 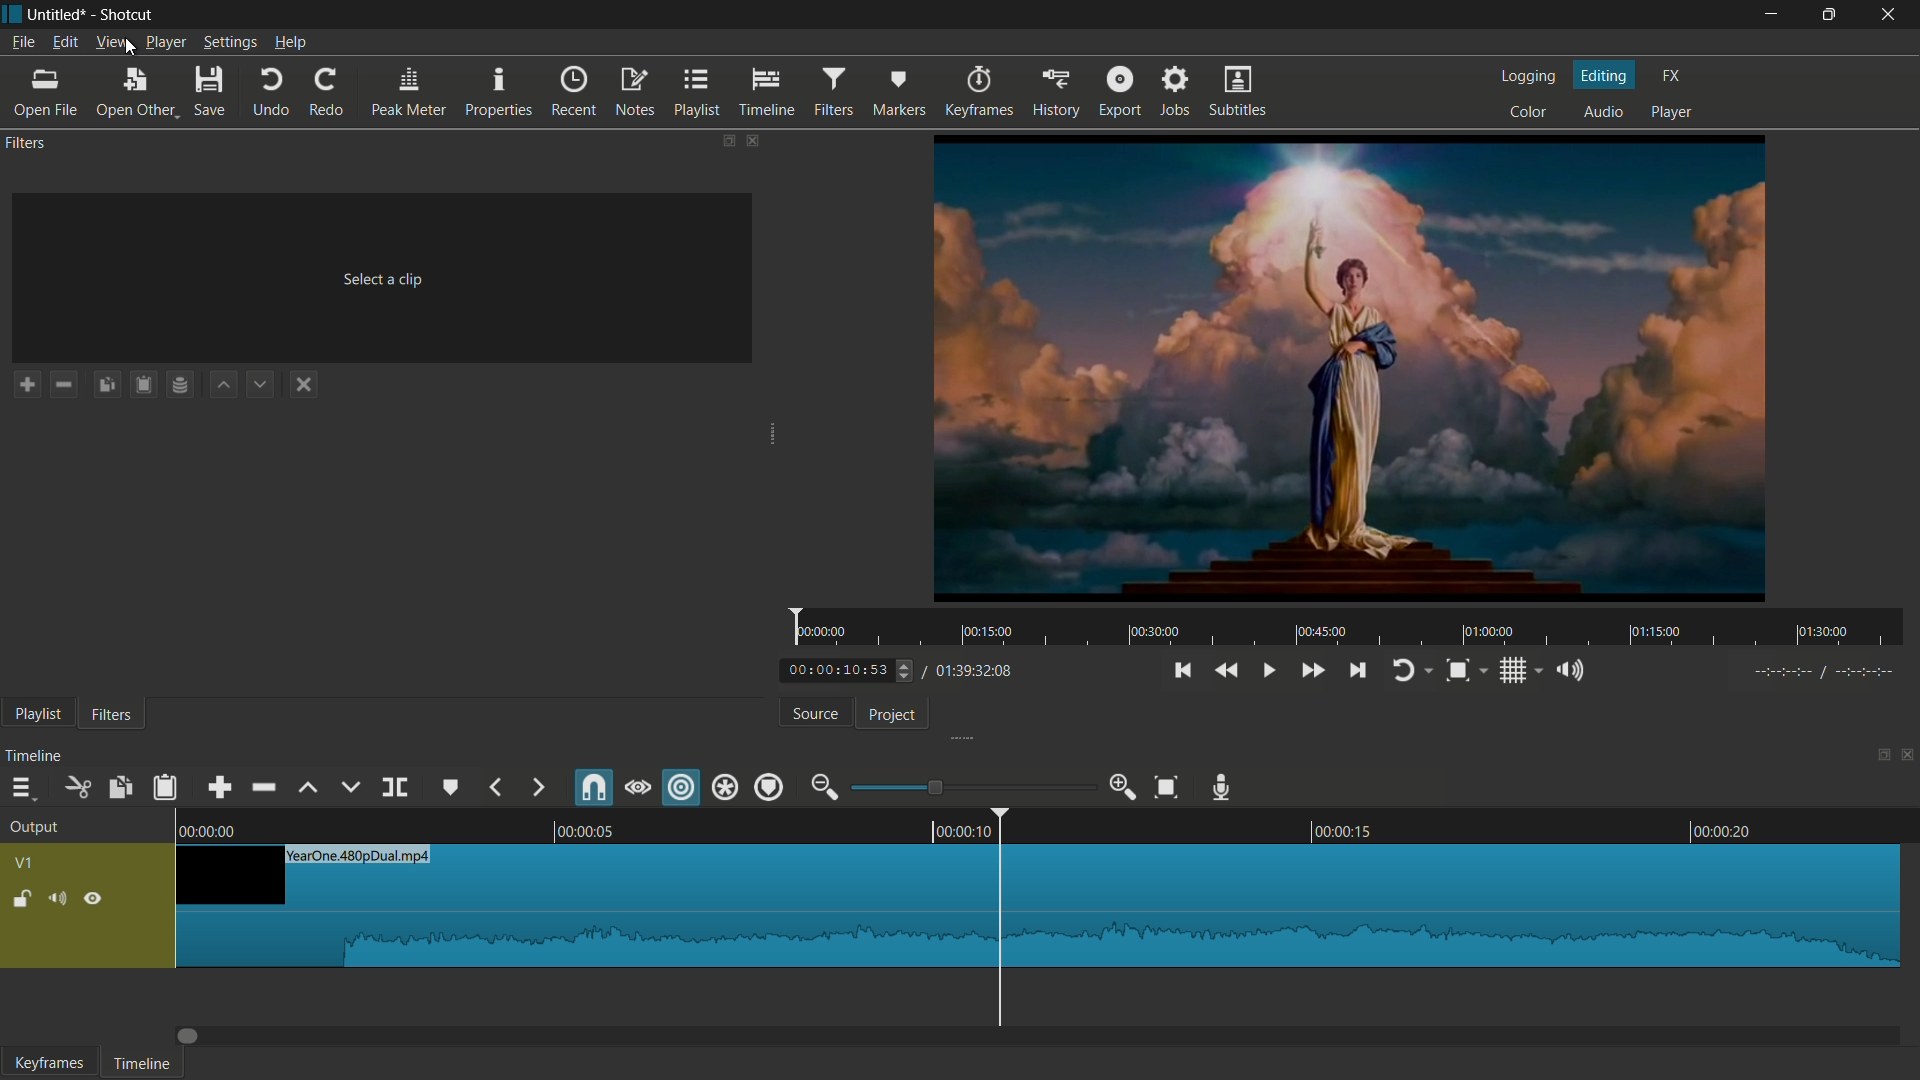 I want to click on editing, so click(x=1605, y=74).